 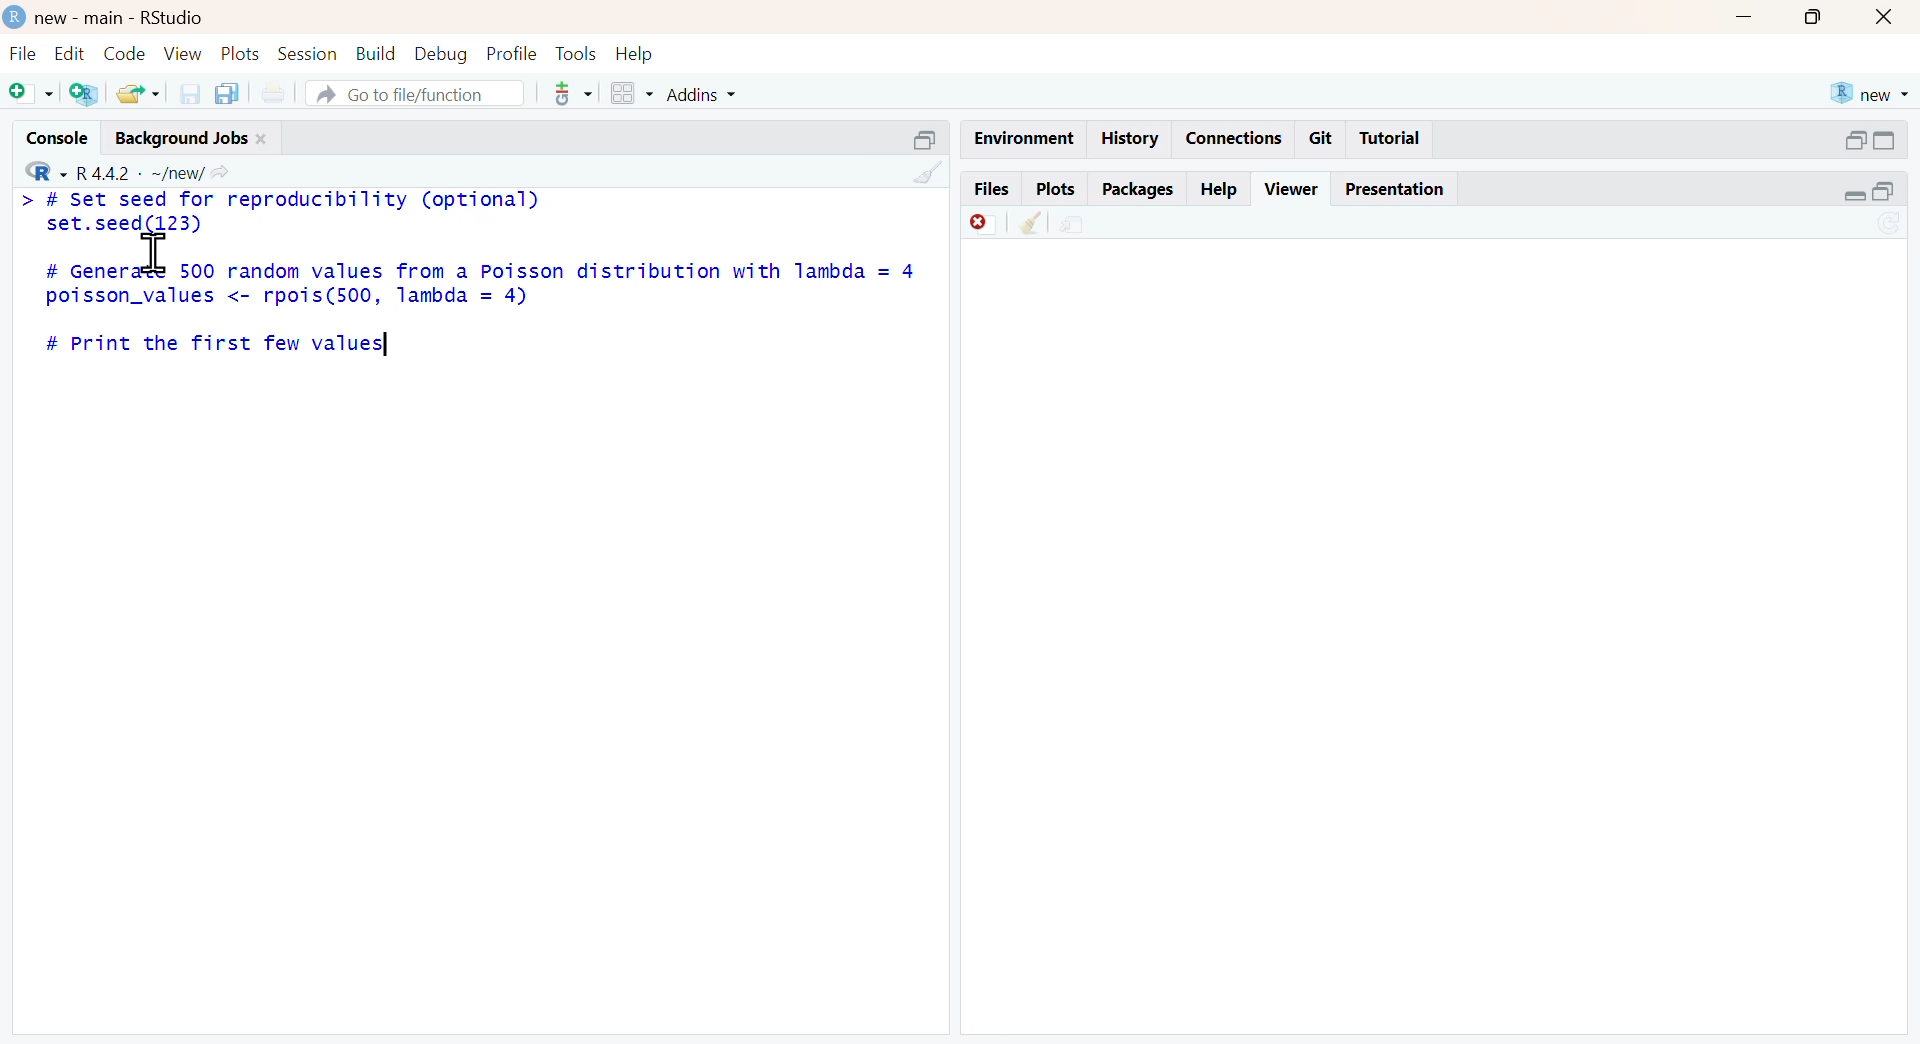 What do you see at coordinates (1218, 190) in the screenshot?
I see `help` at bounding box center [1218, 190].